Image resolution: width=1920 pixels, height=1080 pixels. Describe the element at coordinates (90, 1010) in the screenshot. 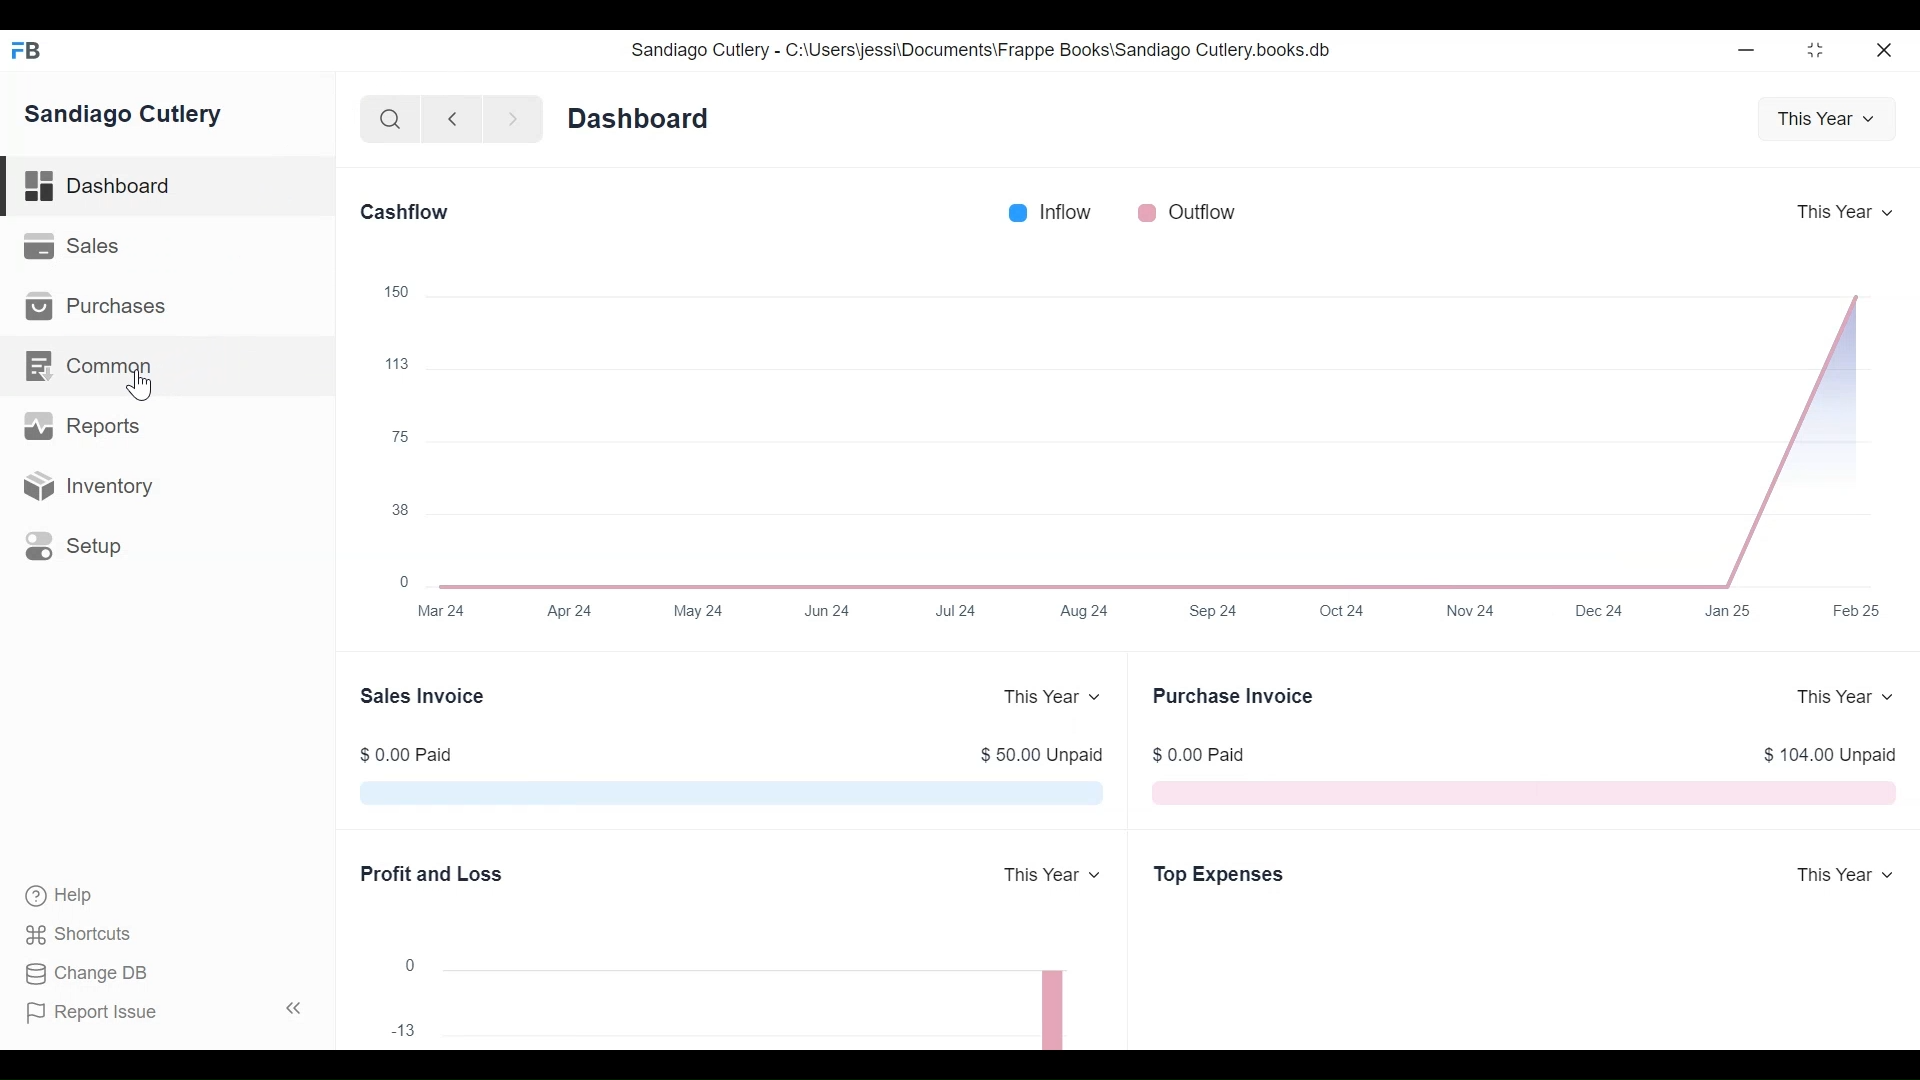

I see `Report Issue` at that location.